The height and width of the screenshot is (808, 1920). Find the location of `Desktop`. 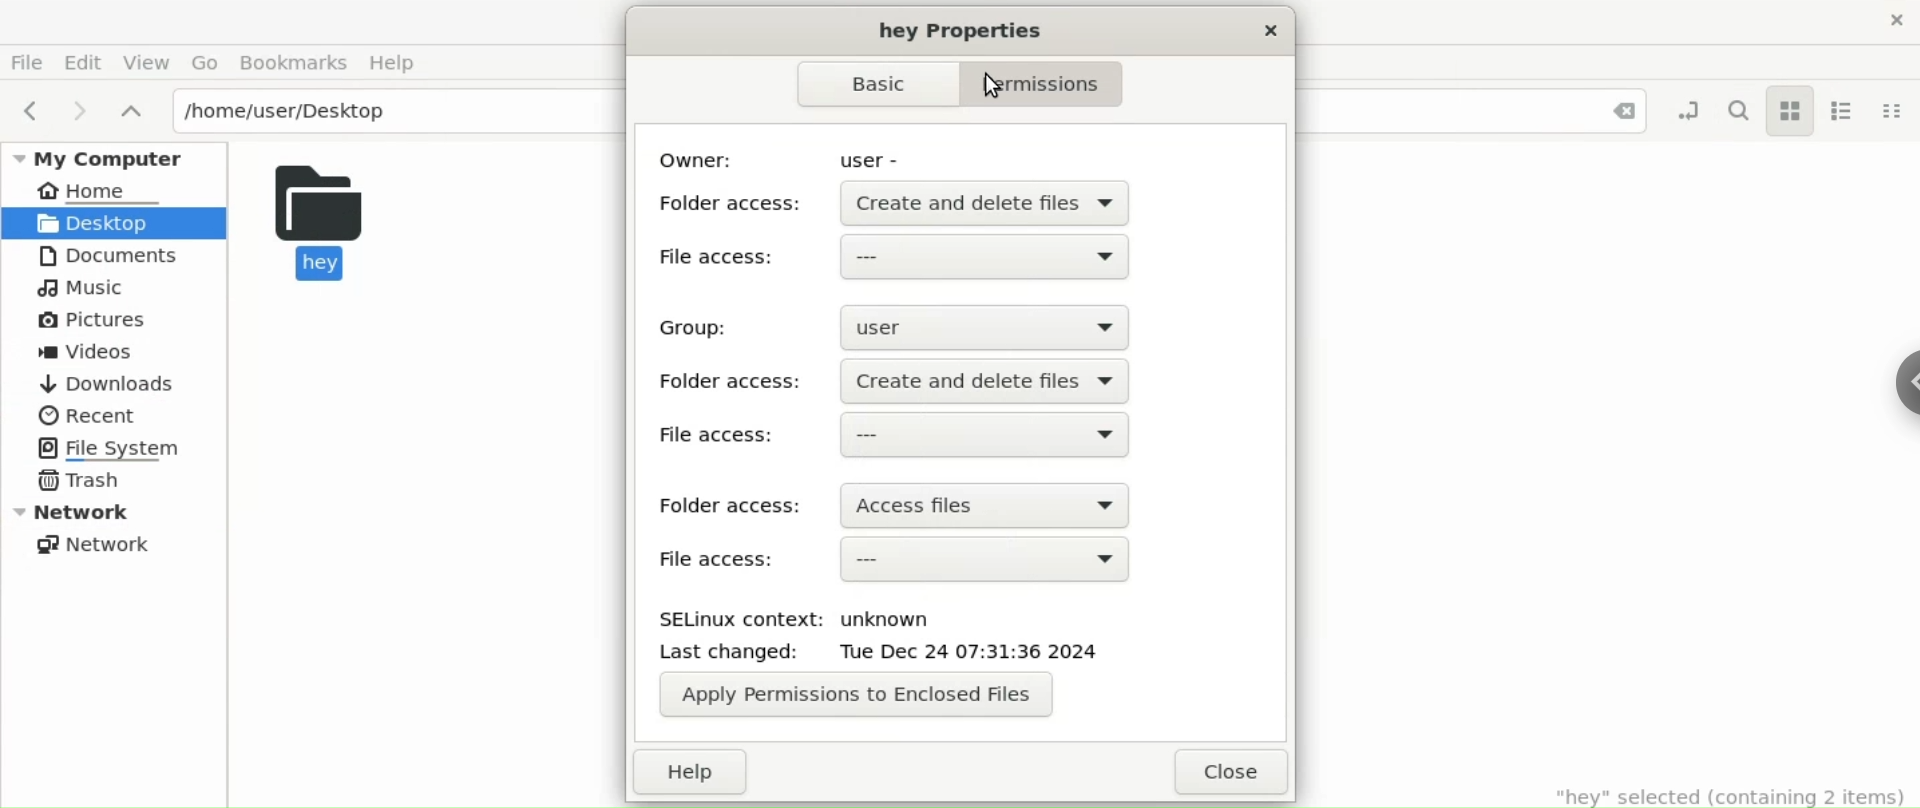

Desktop is located at coordinates (118, 221).